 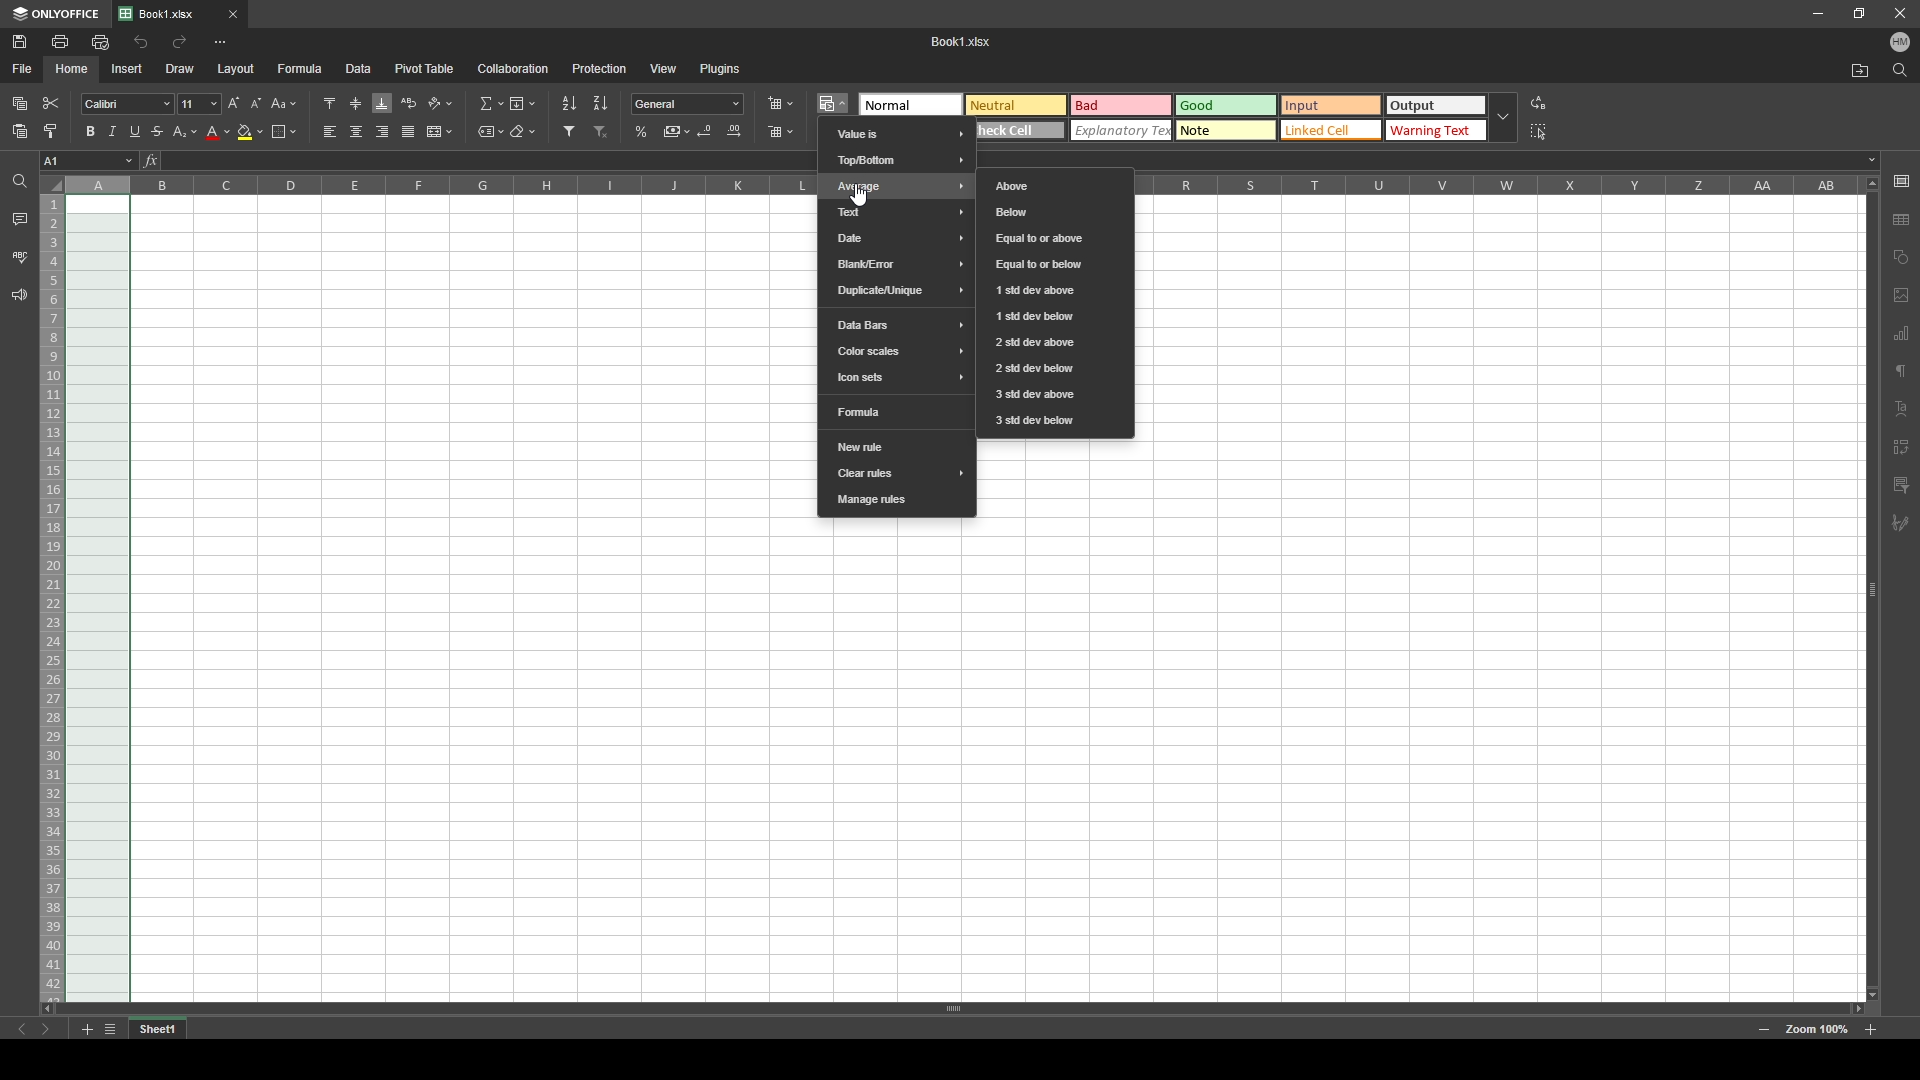 I want to click on normal, so click(x=915, y=101).